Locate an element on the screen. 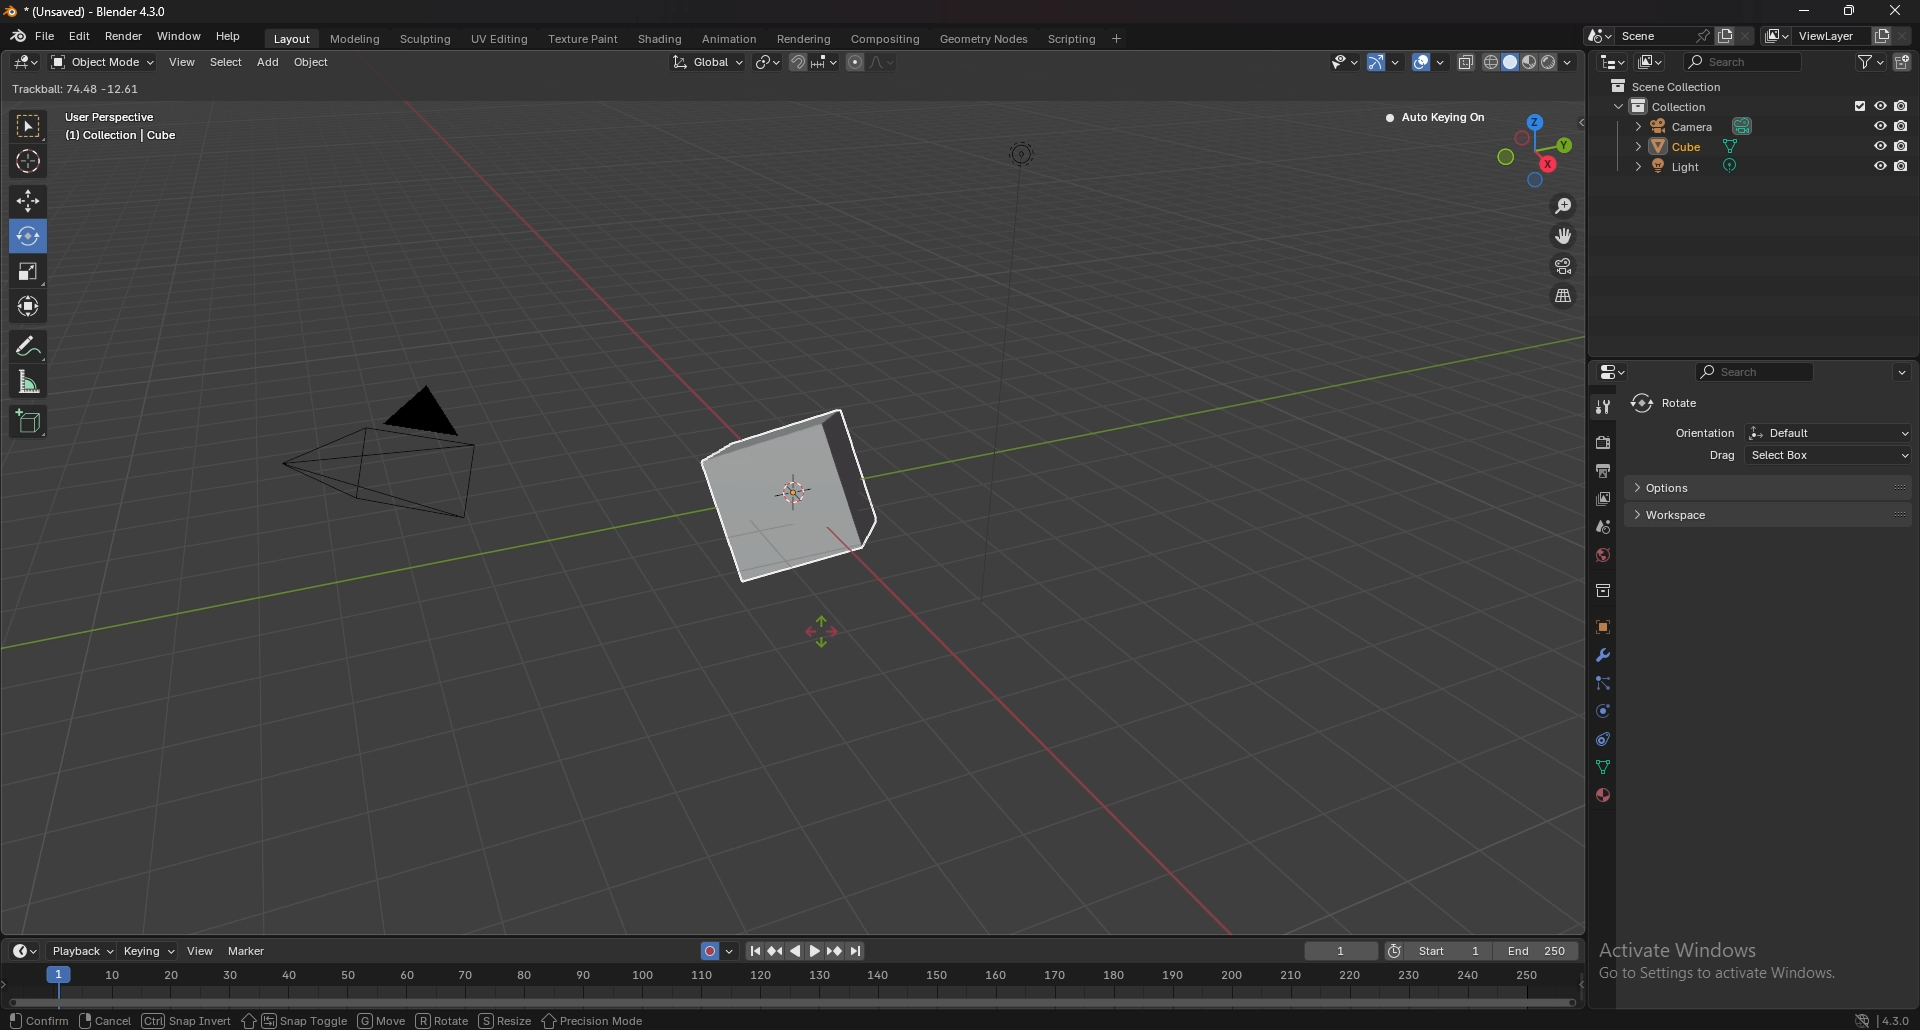  transformation orientation is located at coordinates (708, 61).